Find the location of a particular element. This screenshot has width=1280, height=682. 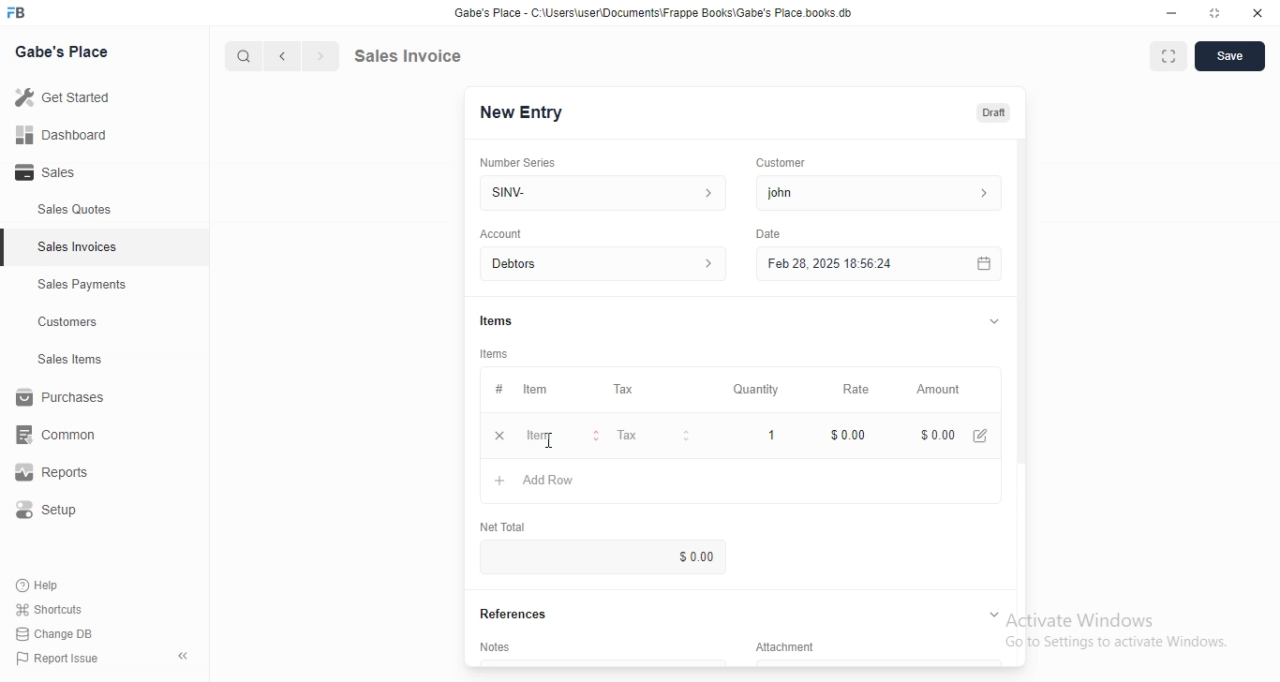

 is located at coordinates (498, 389).